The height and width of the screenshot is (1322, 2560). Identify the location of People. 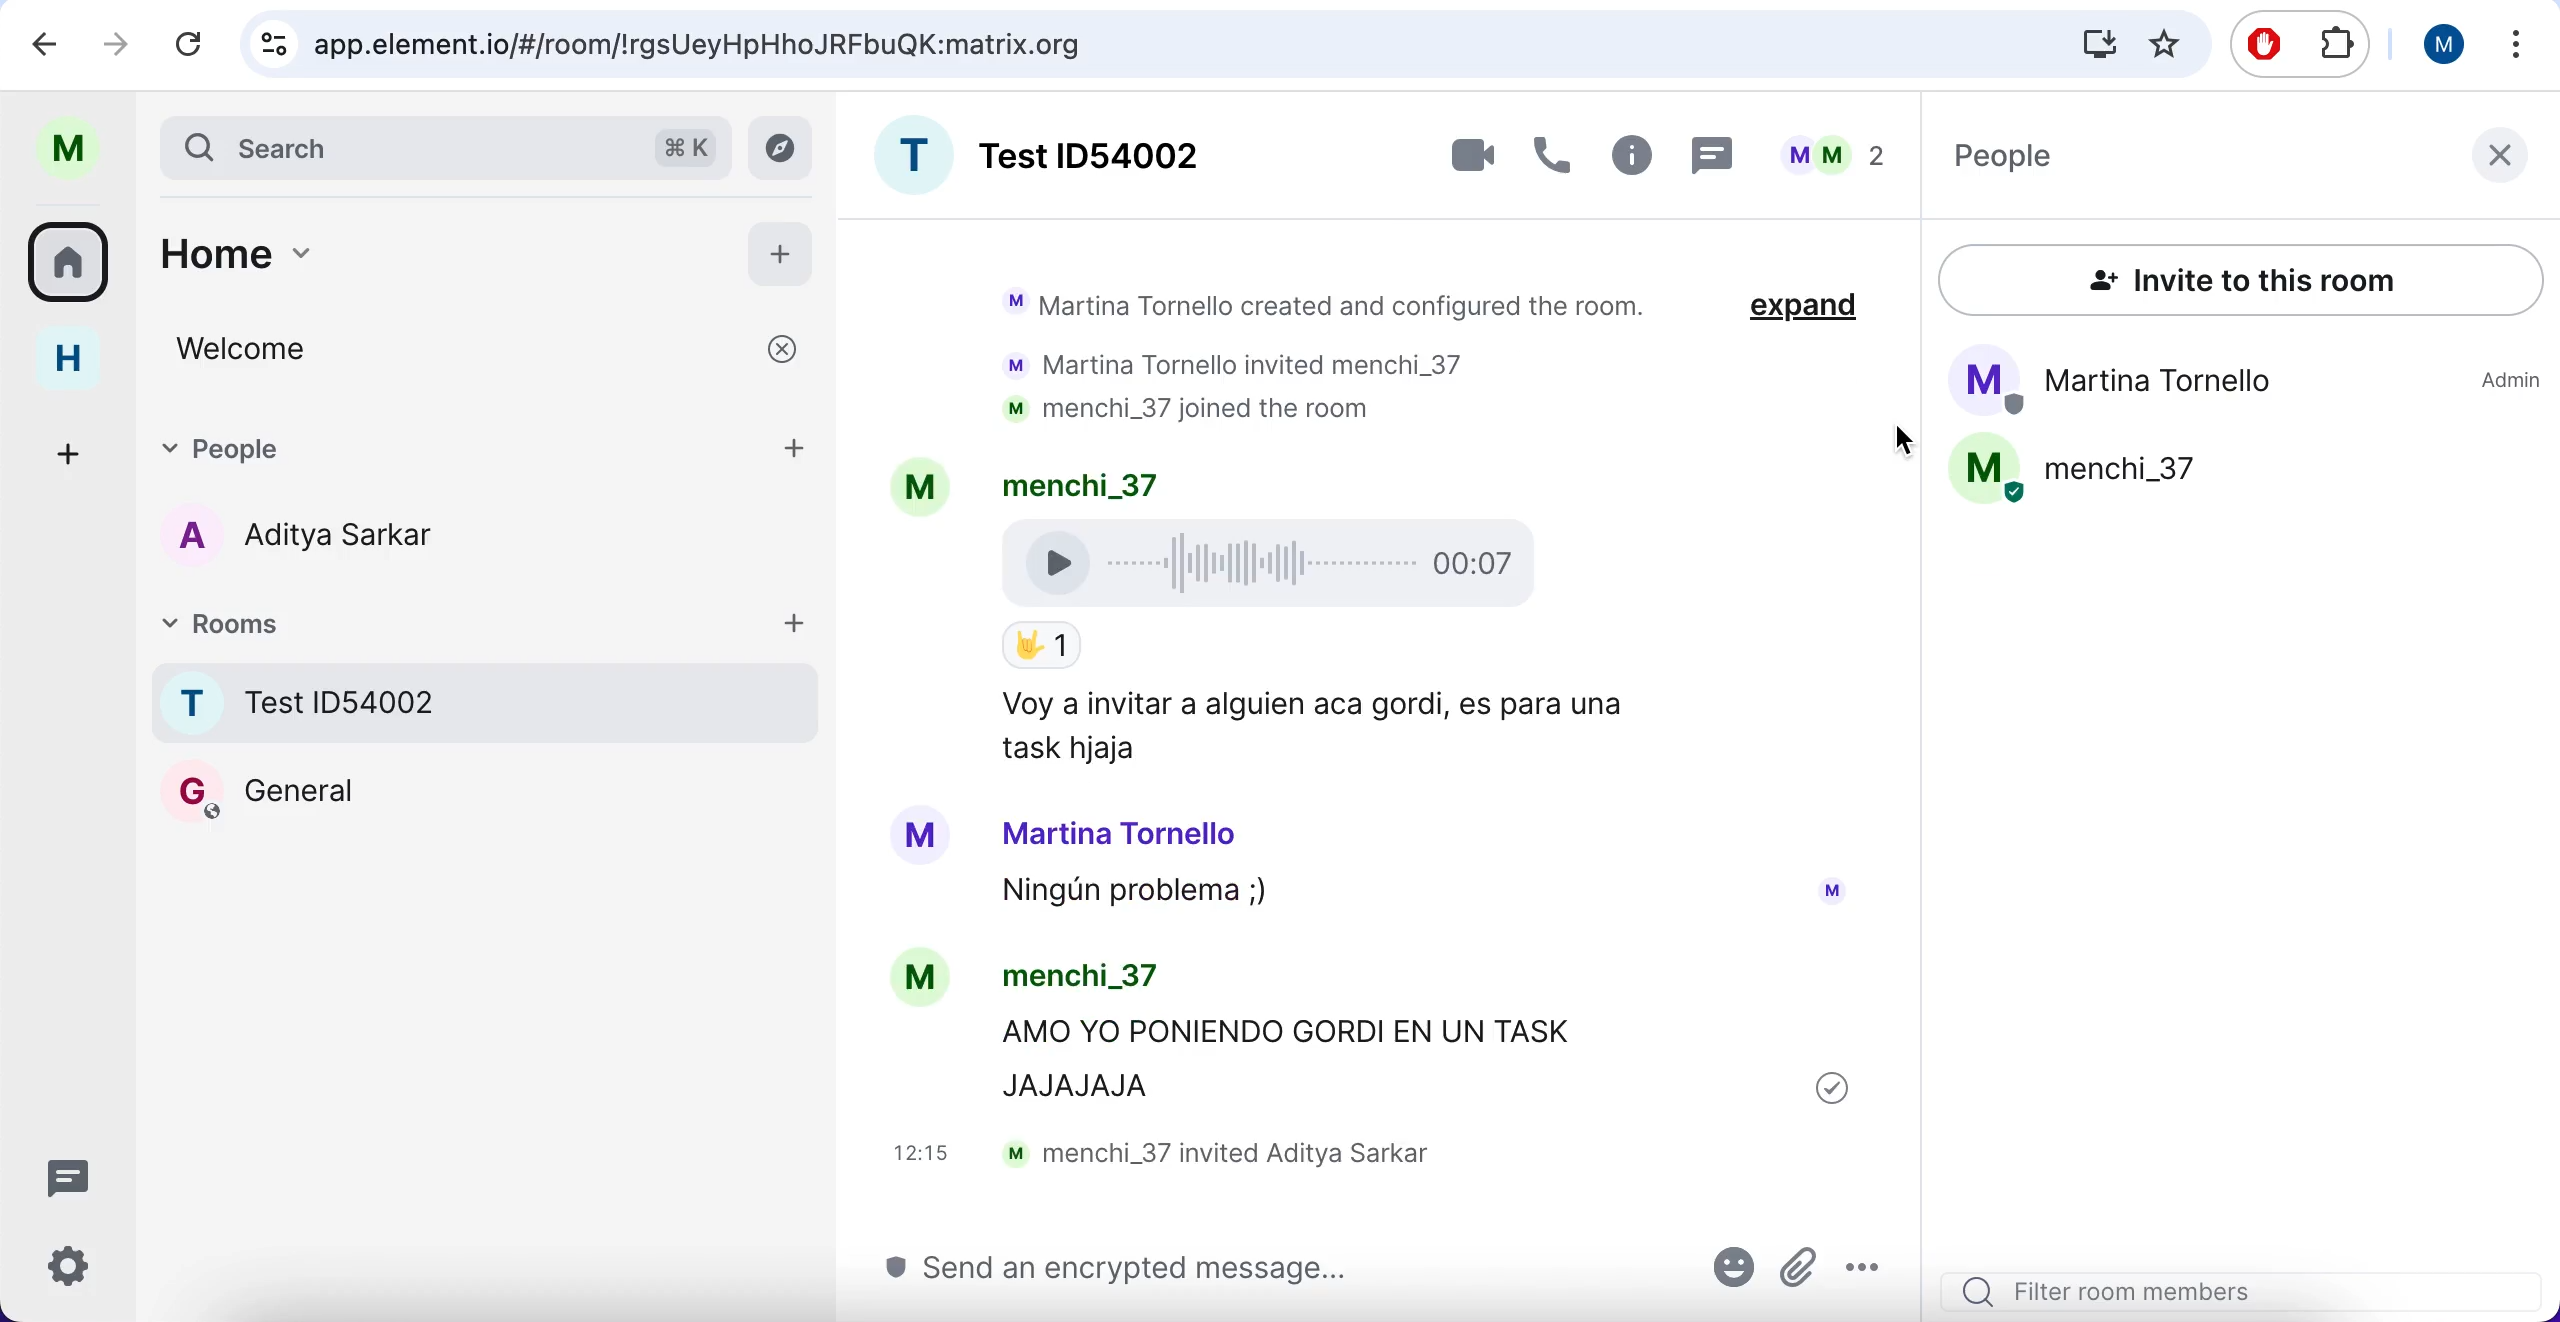
(2243, 370).